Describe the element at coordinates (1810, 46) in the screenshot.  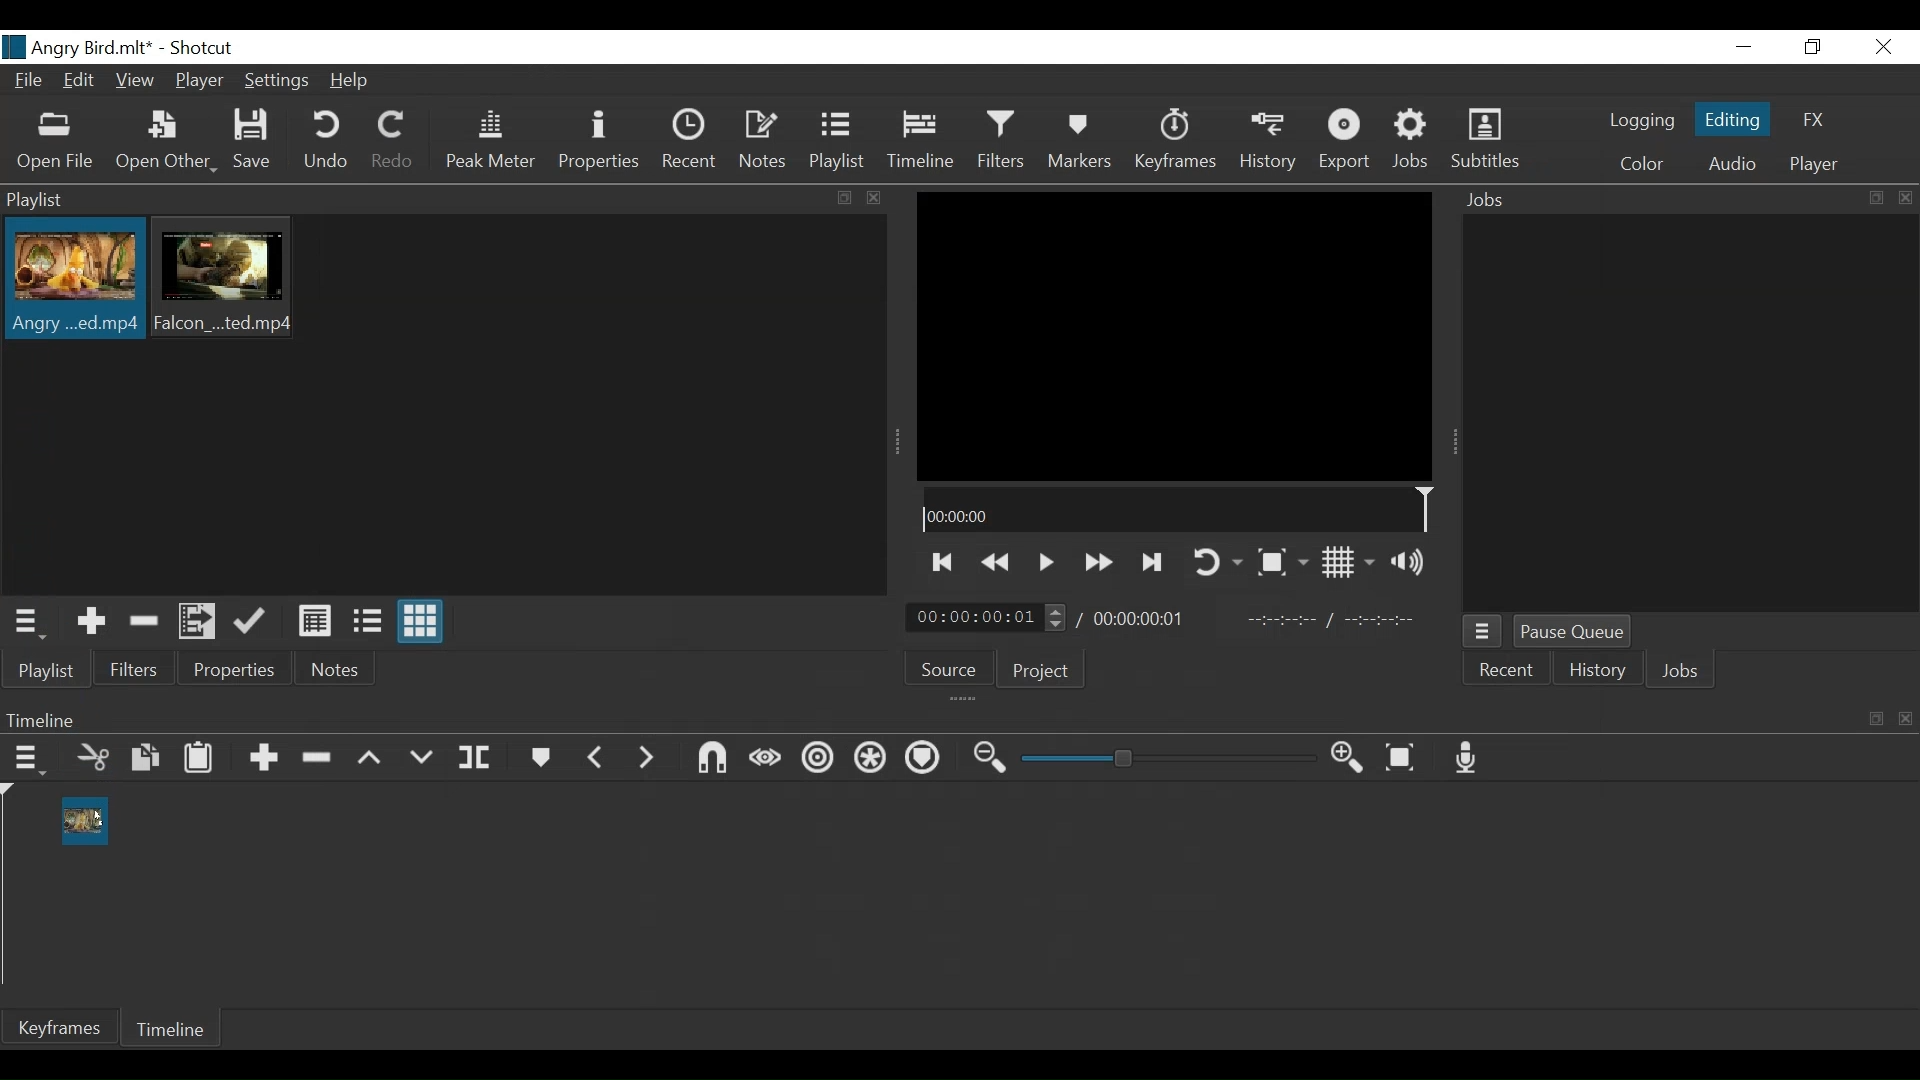
I see `Restore` at that location.